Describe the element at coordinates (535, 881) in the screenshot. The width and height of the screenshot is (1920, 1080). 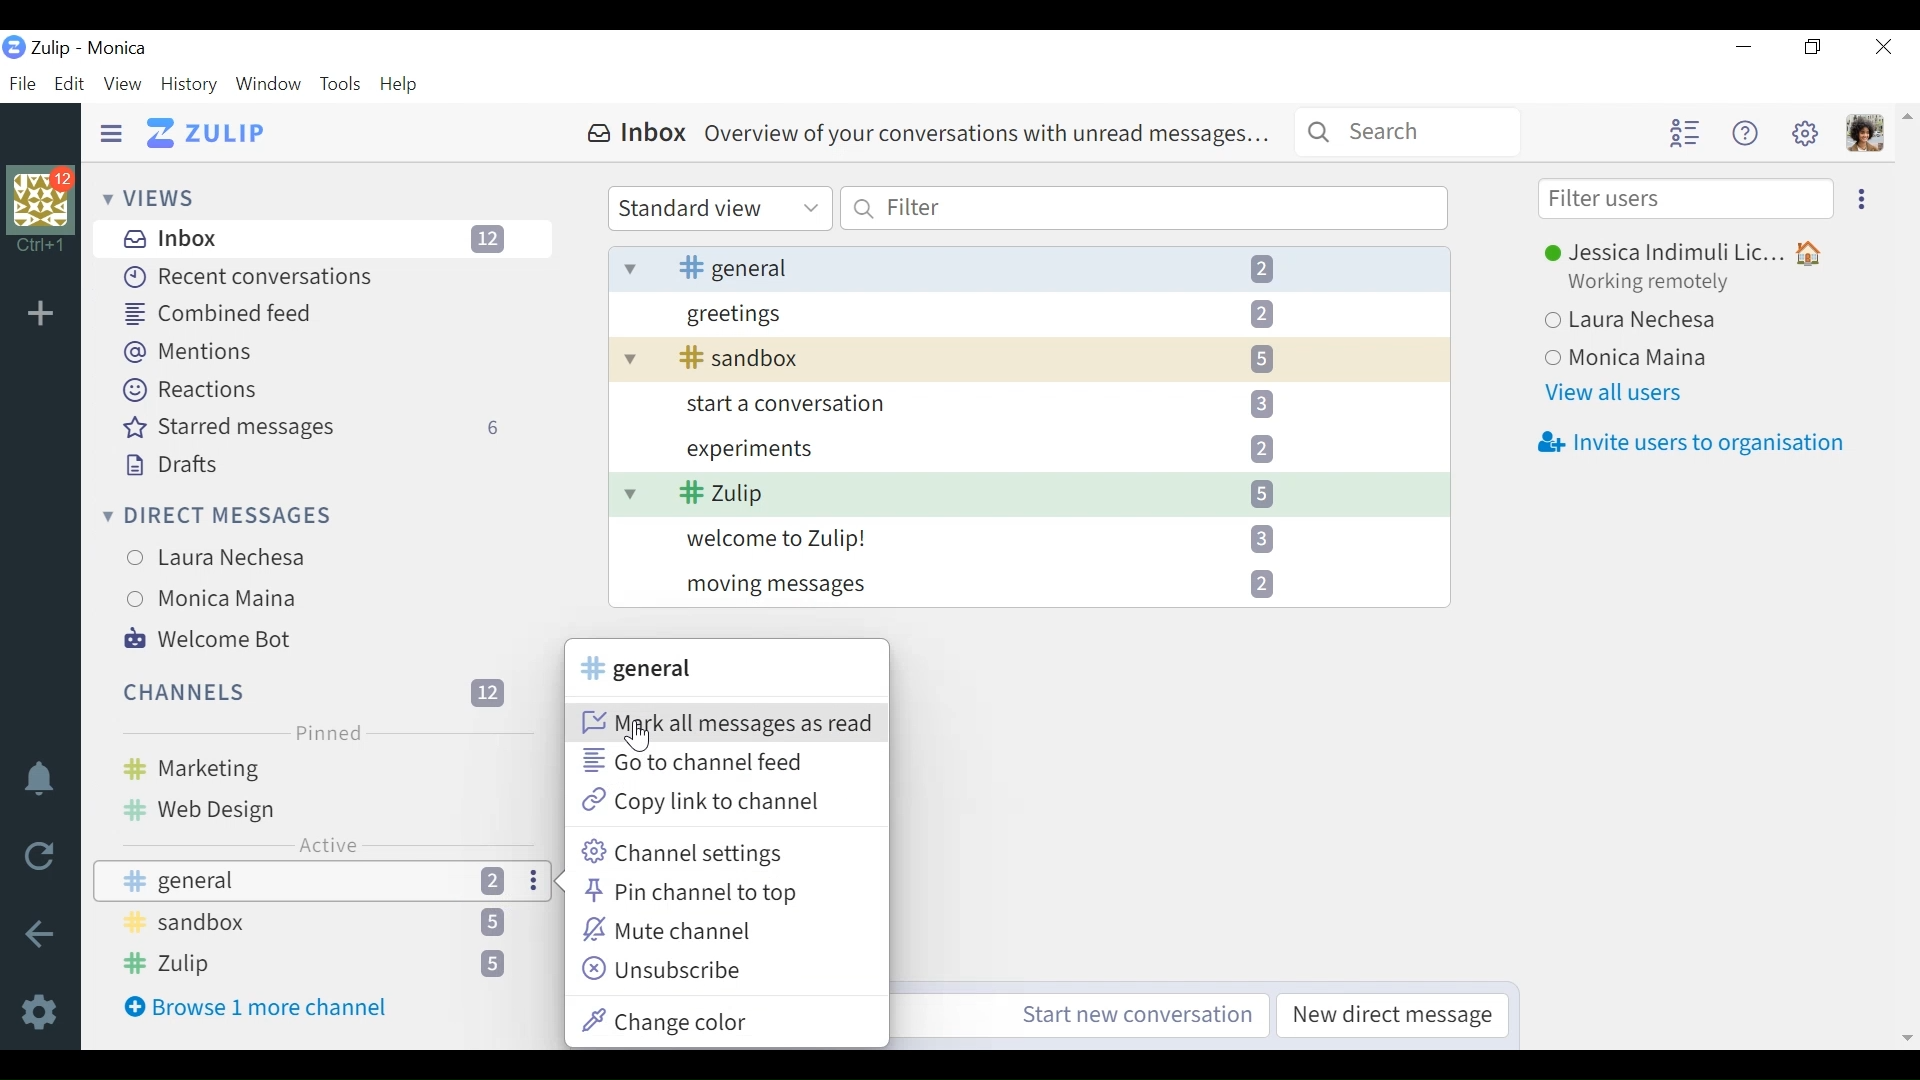
I see `Ellipses` at that location.